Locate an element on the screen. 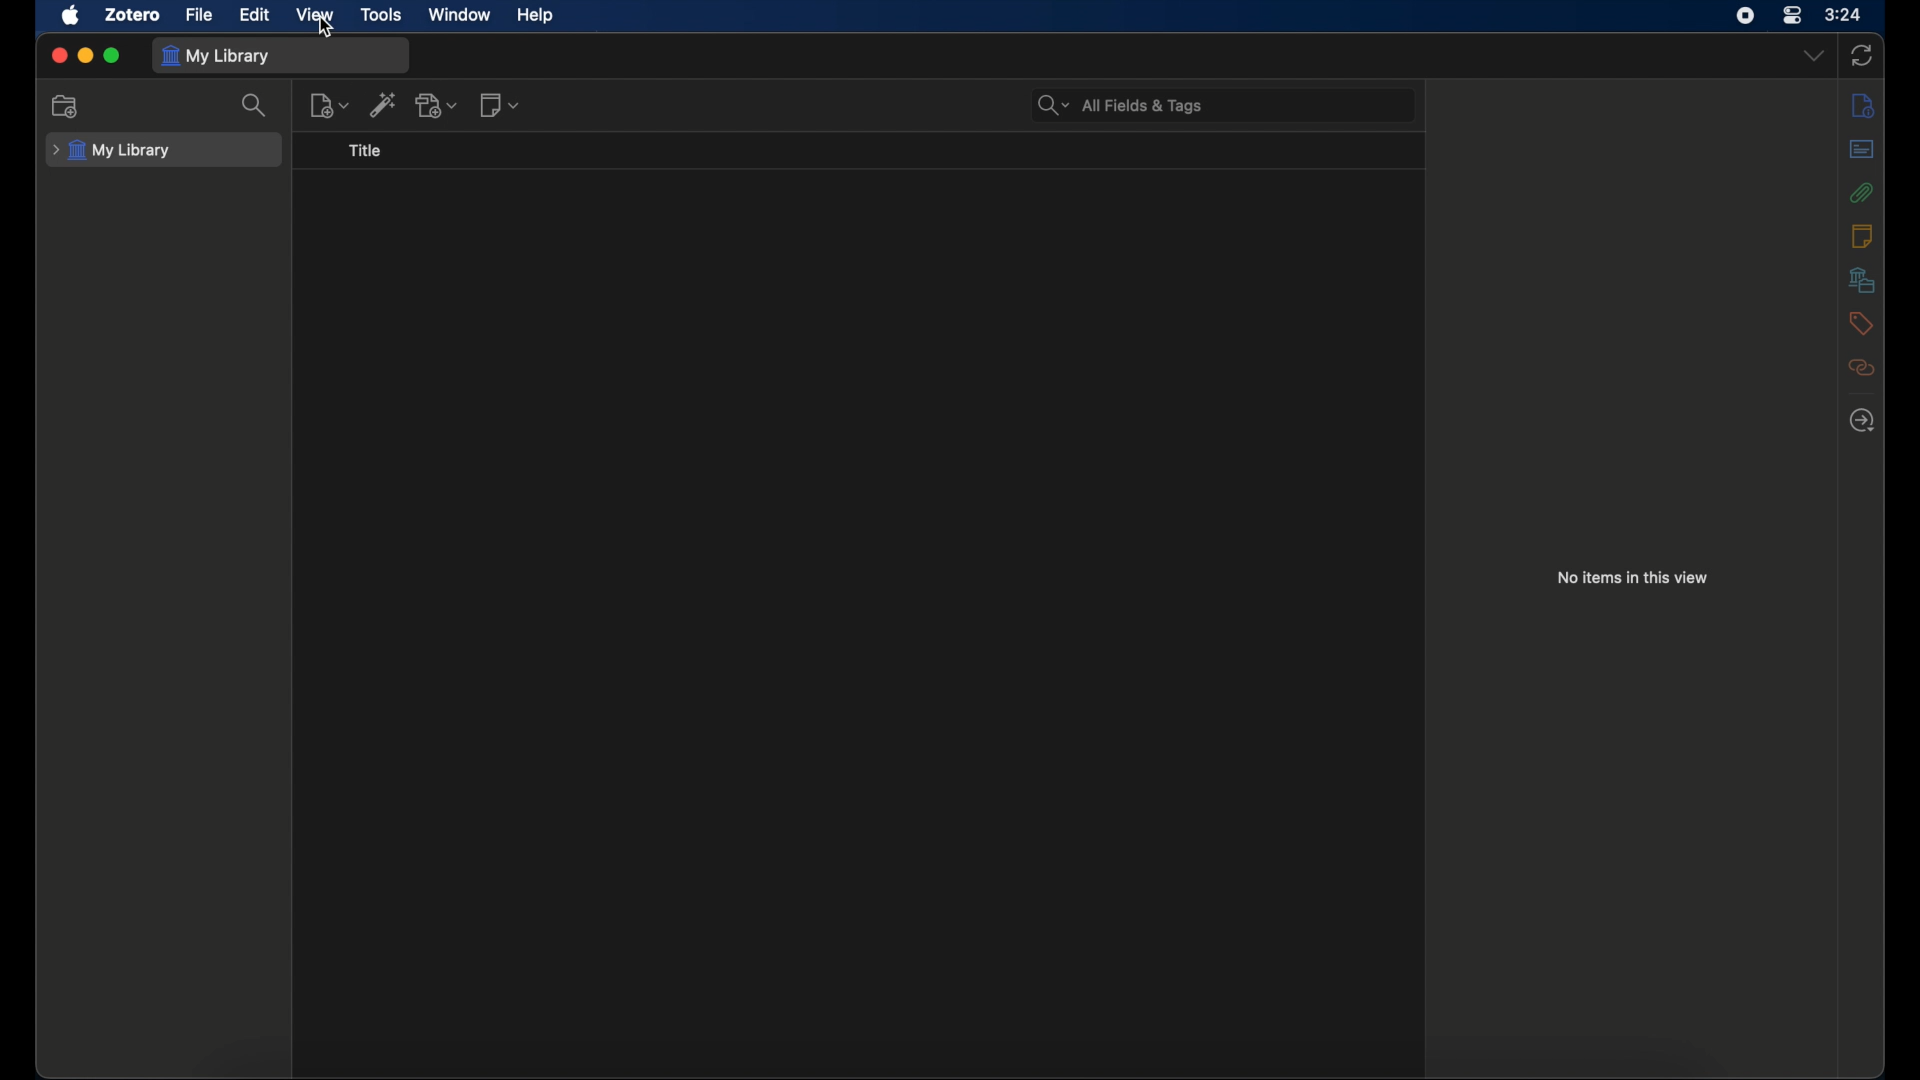  minimize is located at coordinates (86, 56).